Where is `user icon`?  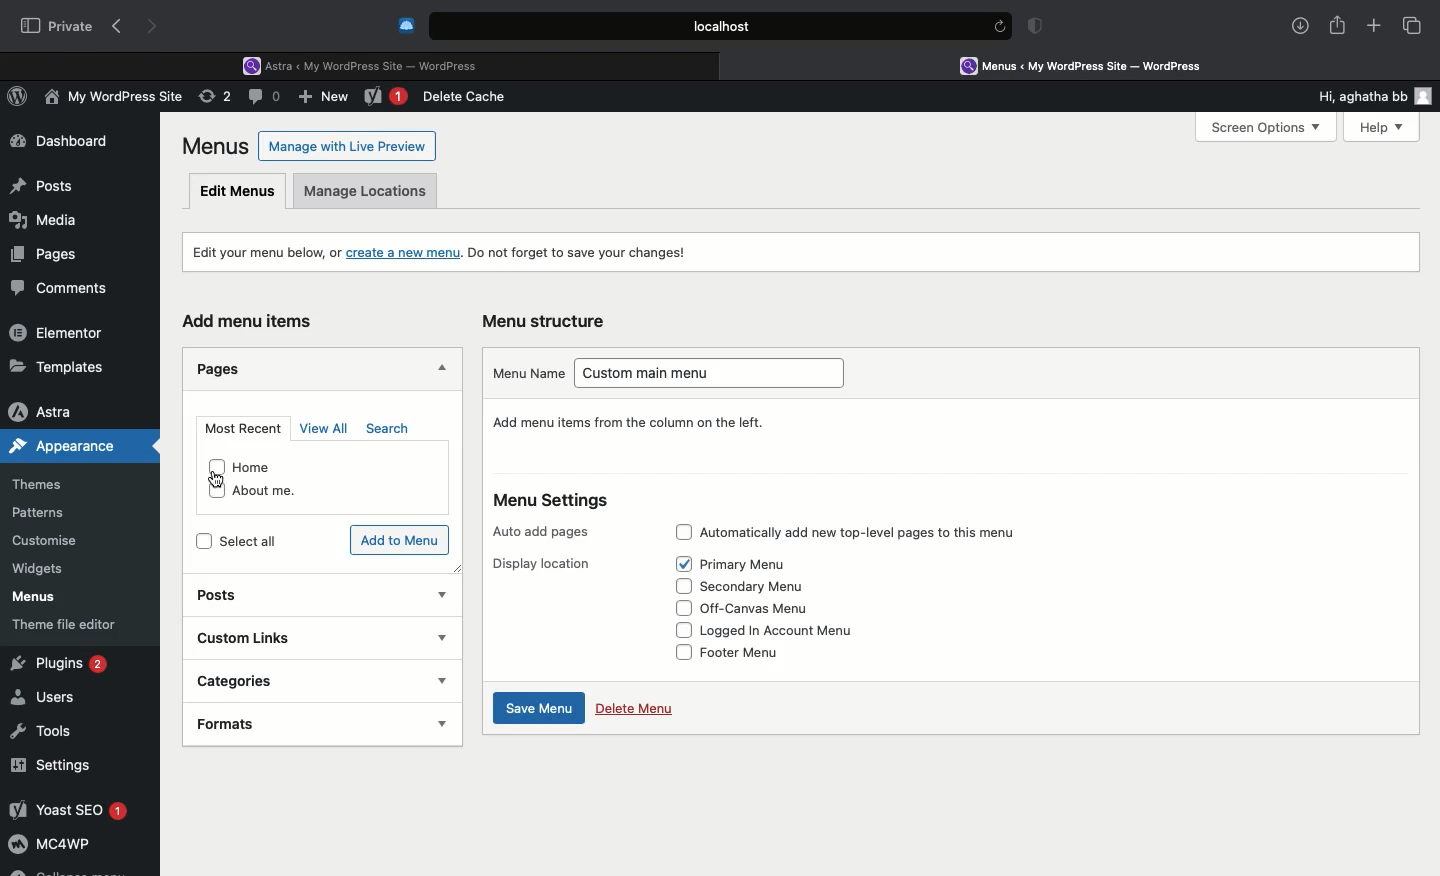
user icon is located at coordinates (1427, 96).